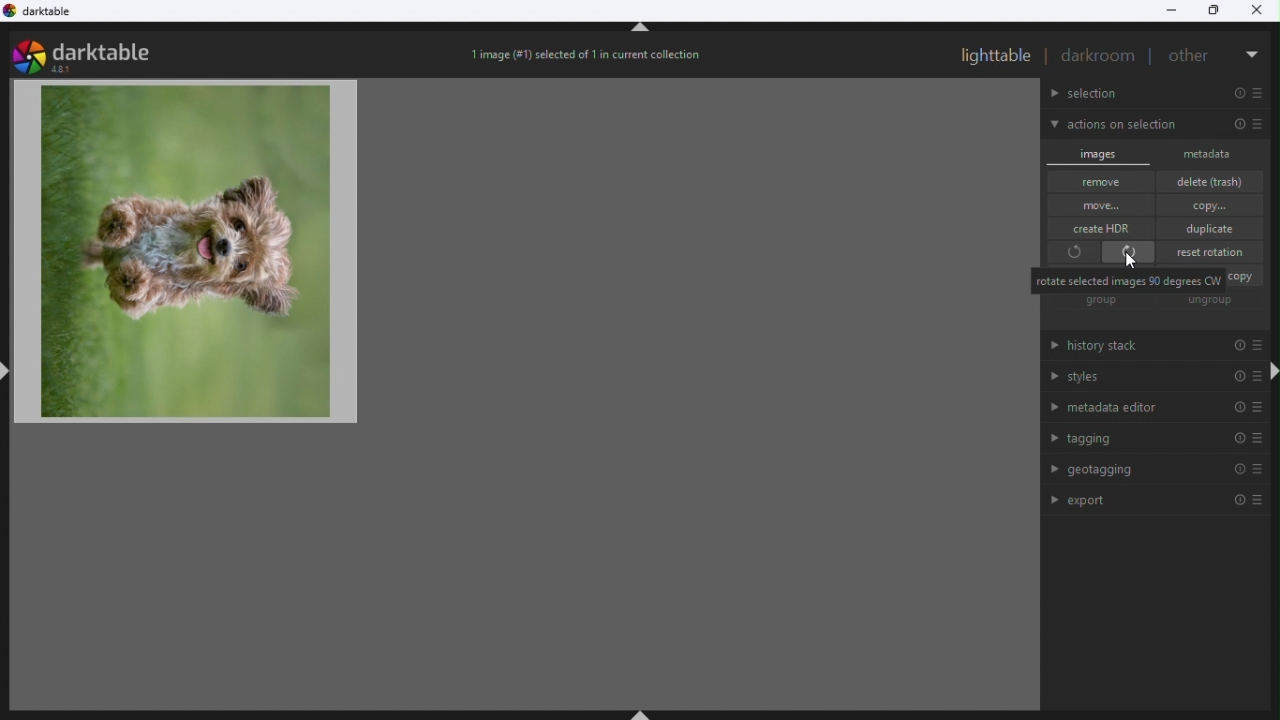 Image resolution: width=1280 pixels, height=720 pixels. Describe the element at coordinates (1099, 56) in the screenshot. I see `Dark room` at that location.